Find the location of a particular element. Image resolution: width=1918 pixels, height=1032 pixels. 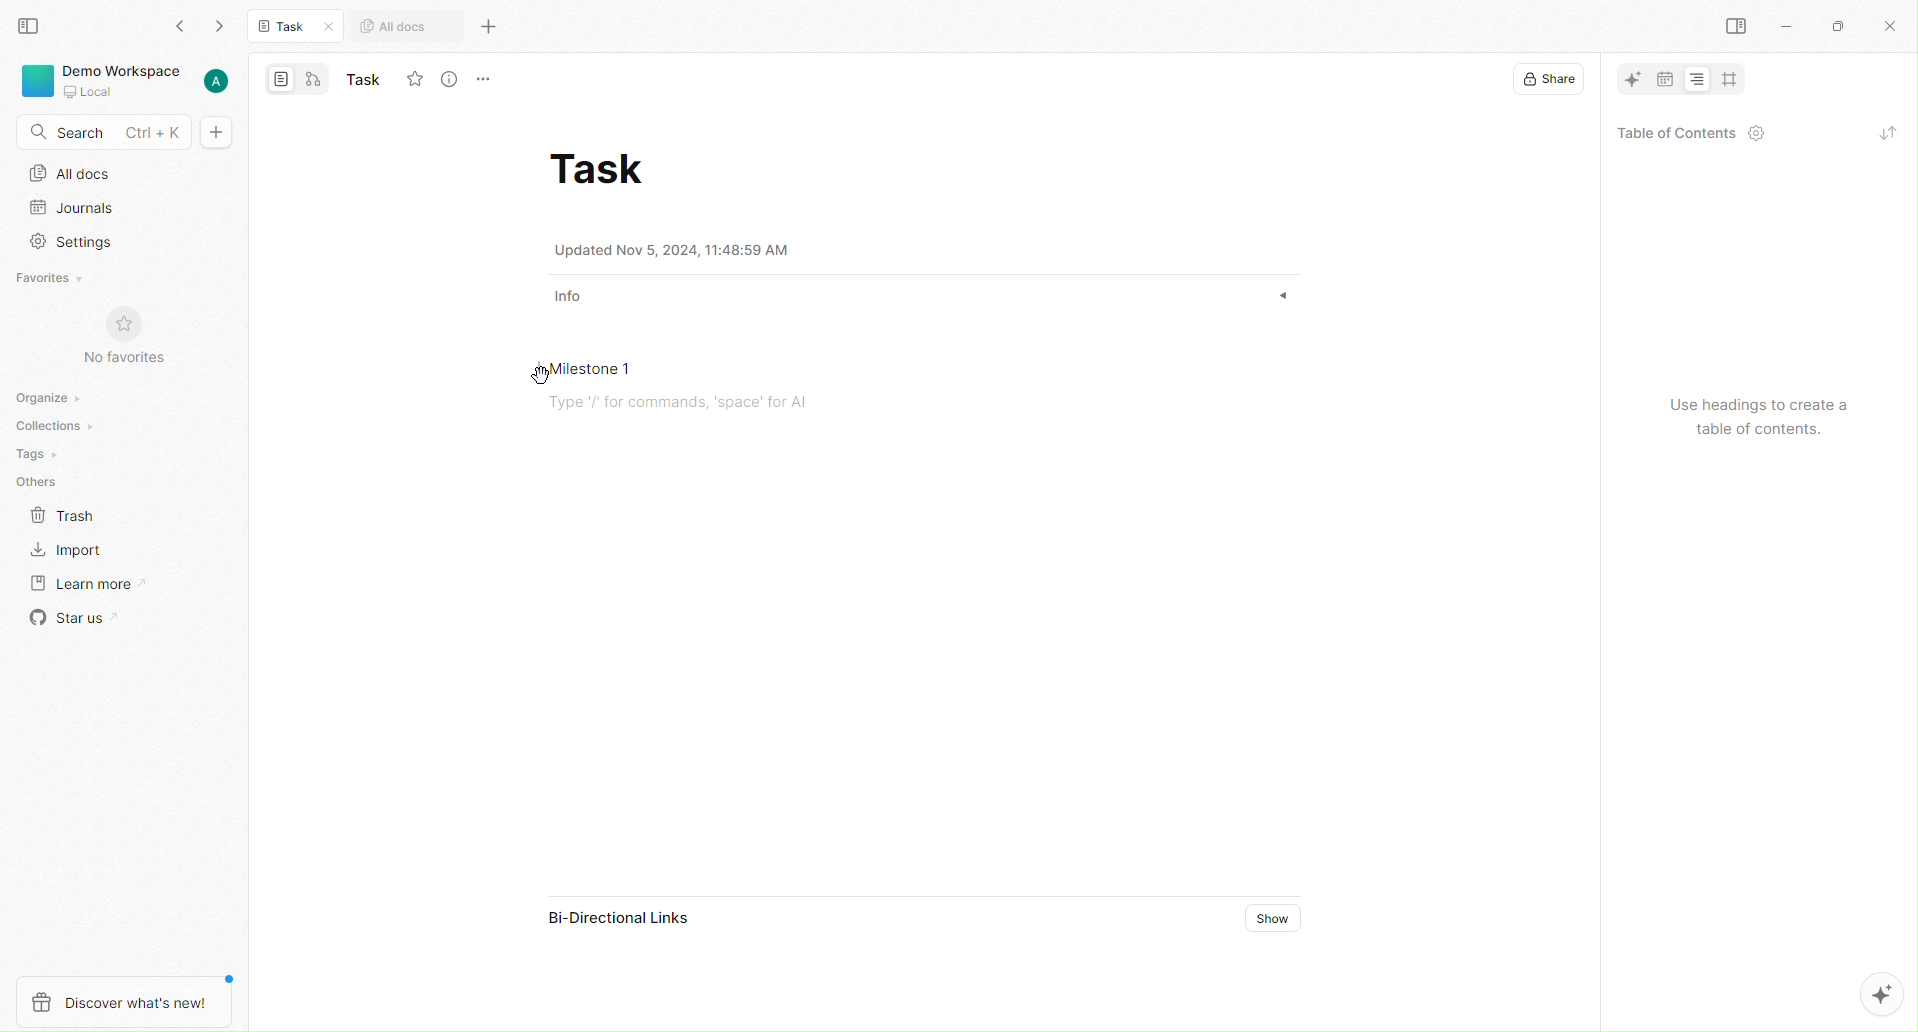

AI options is located at coordinates (1889, 1000).